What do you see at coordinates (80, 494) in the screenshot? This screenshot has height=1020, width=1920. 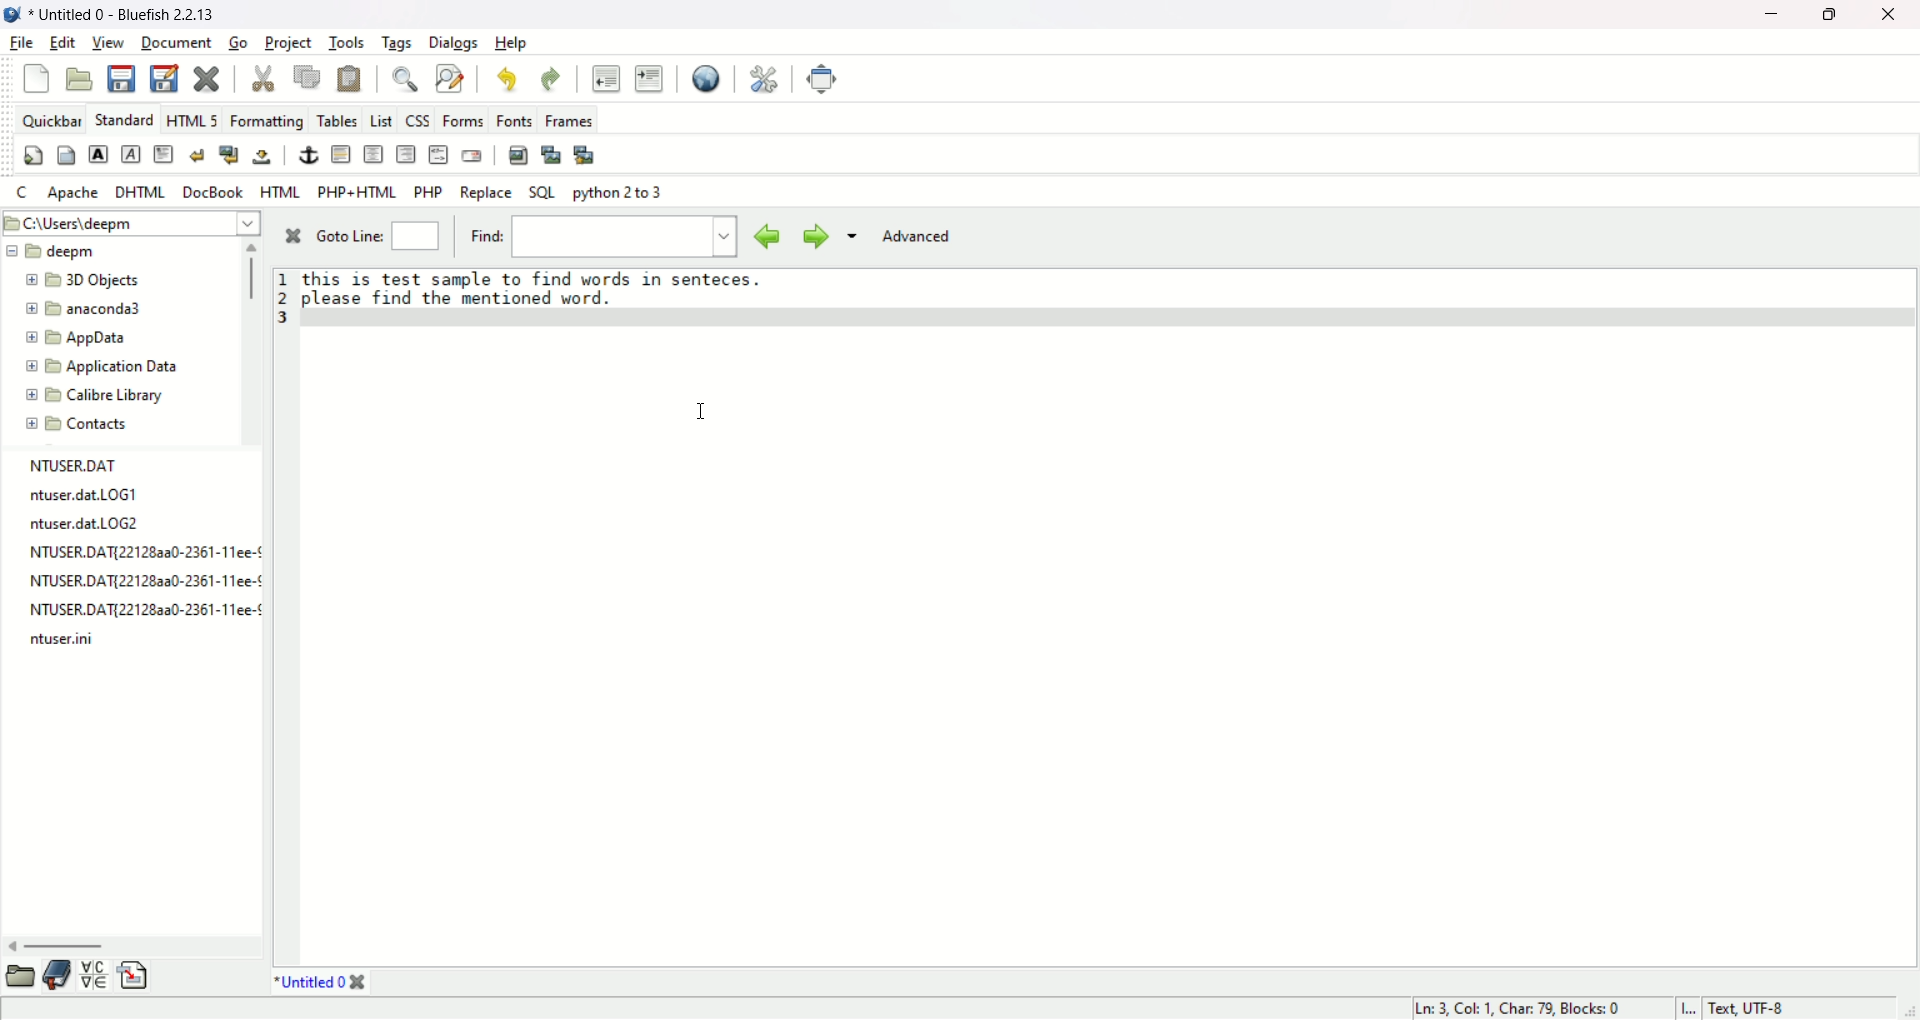 I see `ntuser.dat.LOG1` at bounding box center [80, 494].